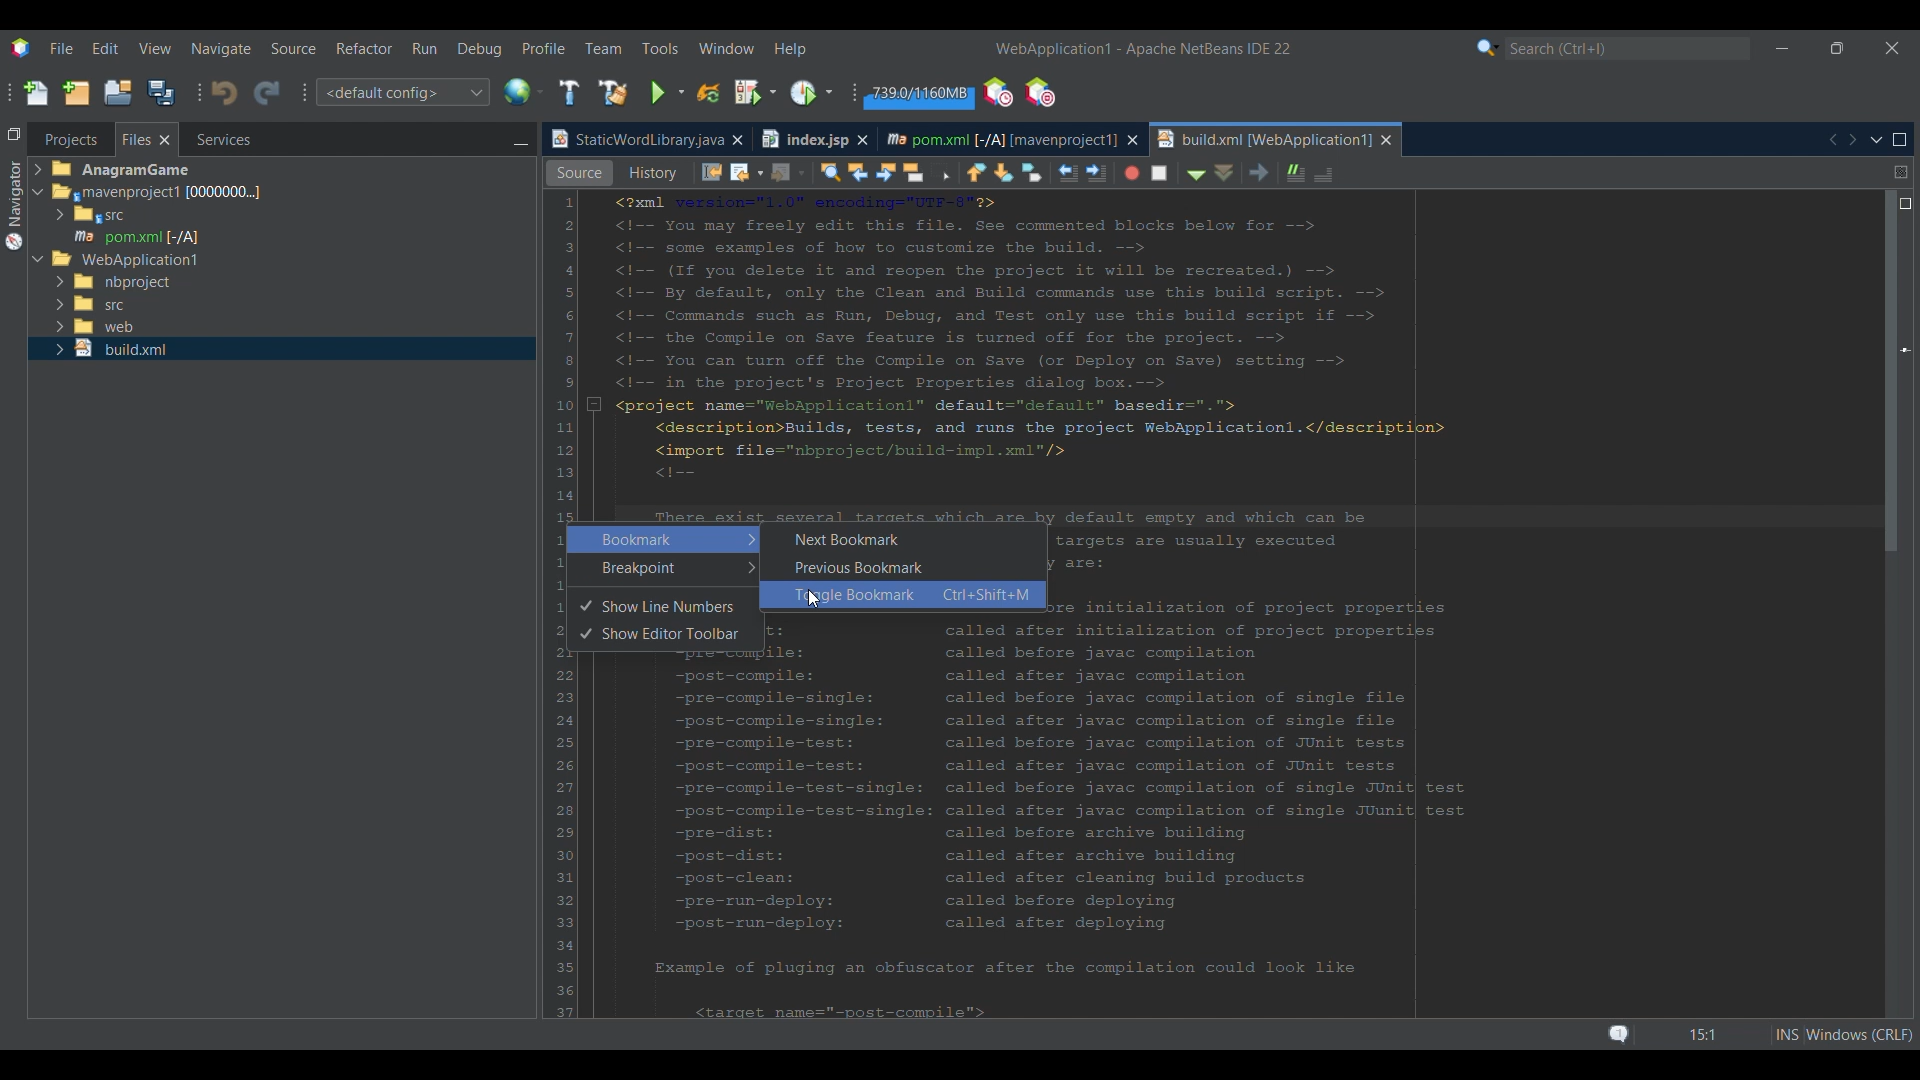 This screenshot has height=1080, width=1920. Describe the element at coordinates (61, 48) in the screenshot. I see `File menu` at that location.